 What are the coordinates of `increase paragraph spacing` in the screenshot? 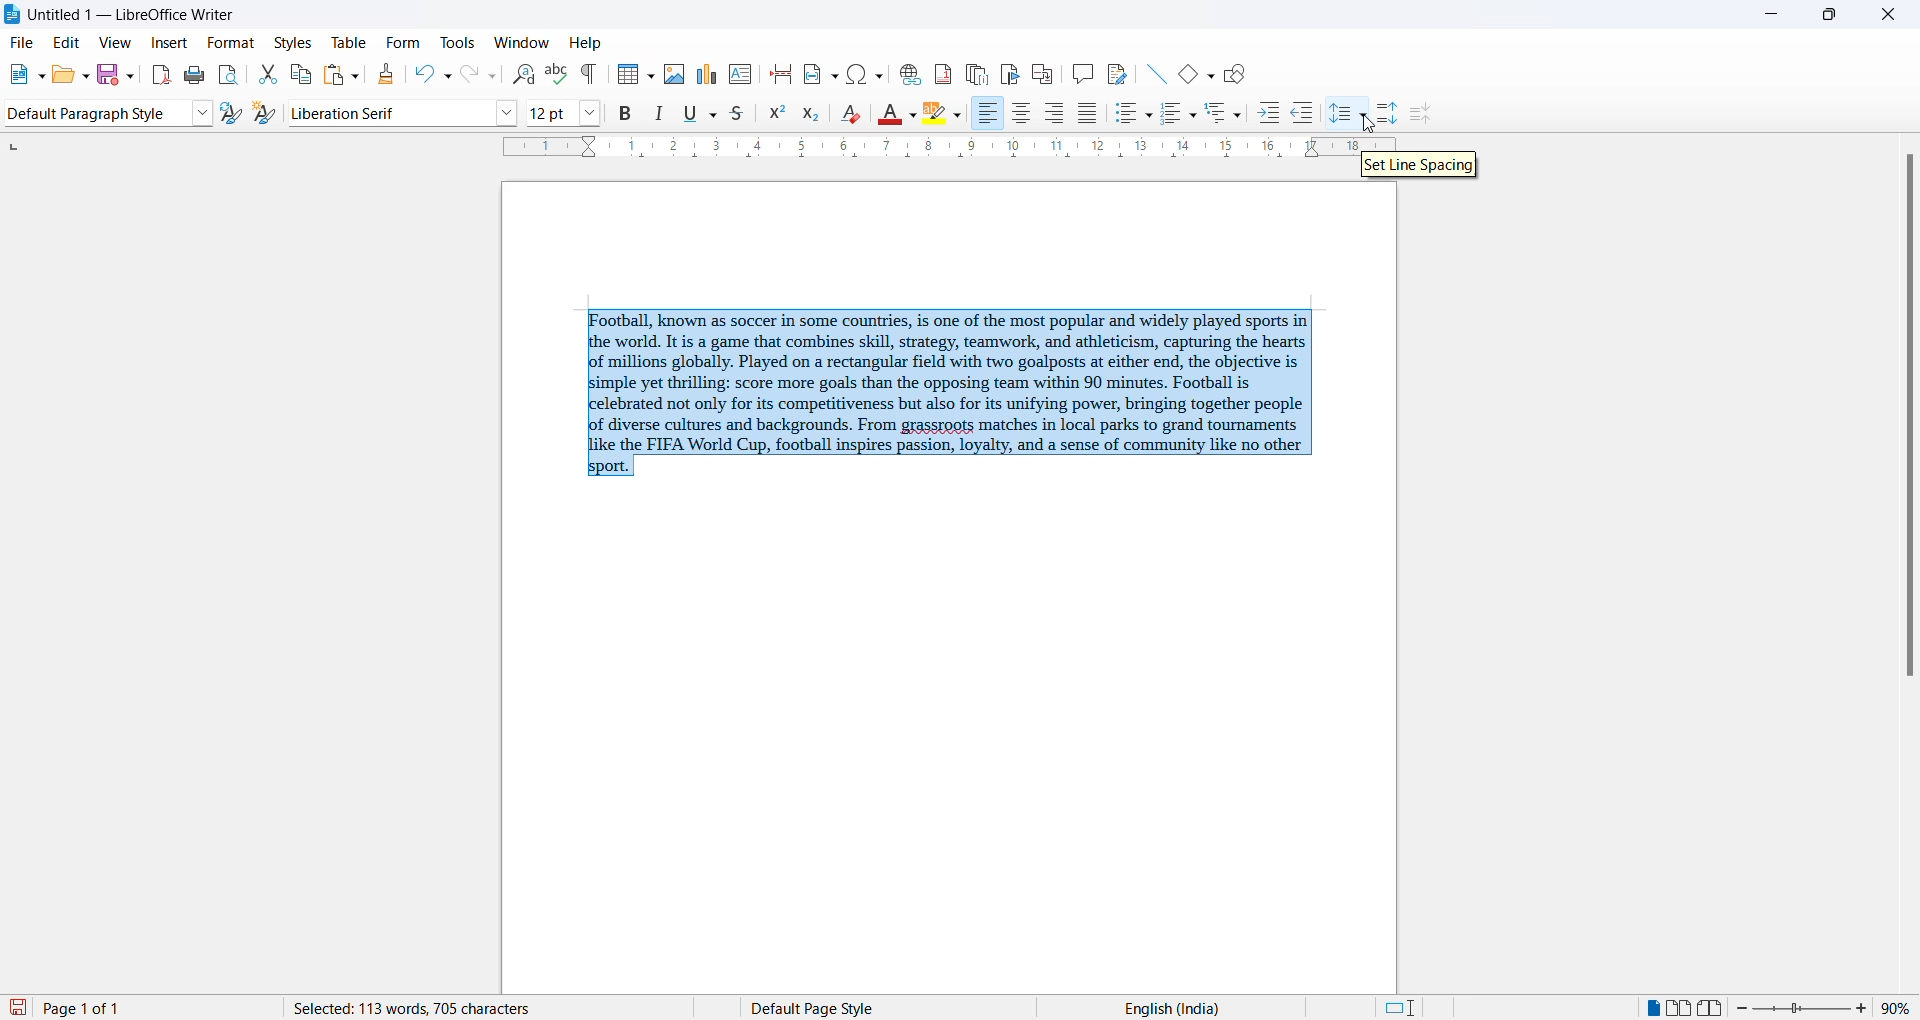 It's located at (1389, 114).